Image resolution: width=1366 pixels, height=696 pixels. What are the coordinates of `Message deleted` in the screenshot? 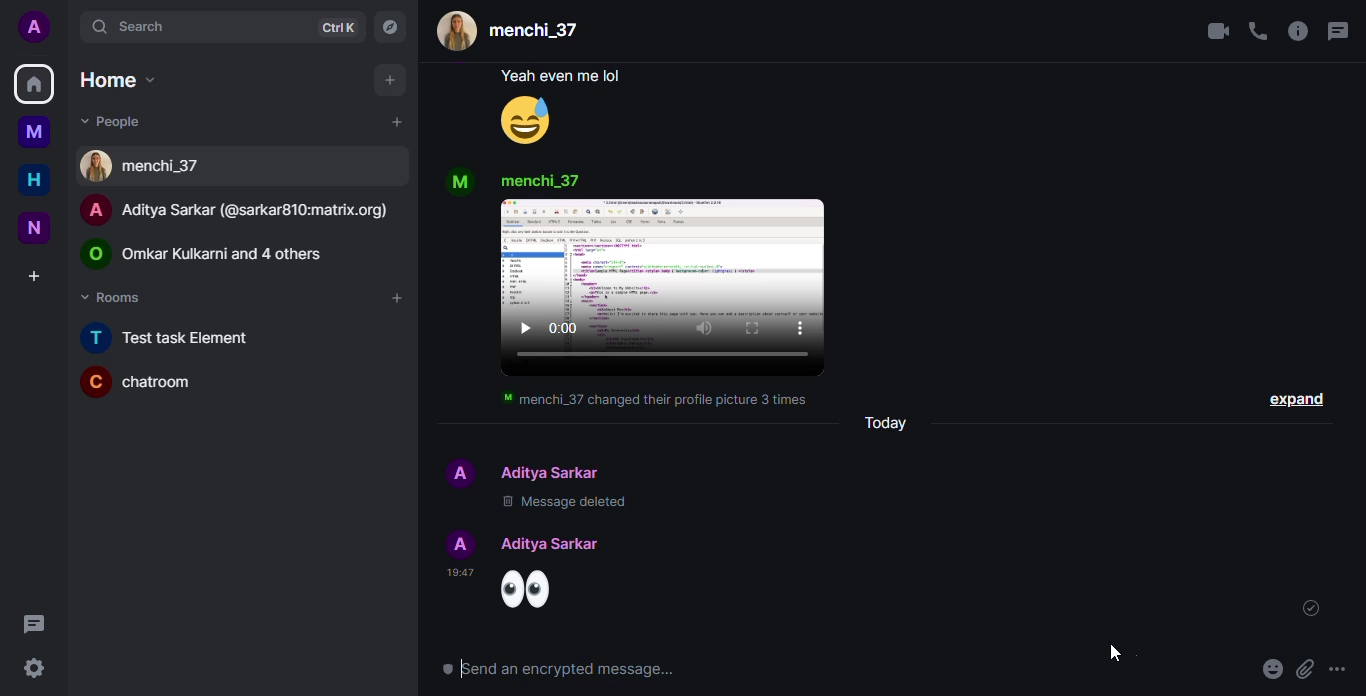 It's located at (650, 506).